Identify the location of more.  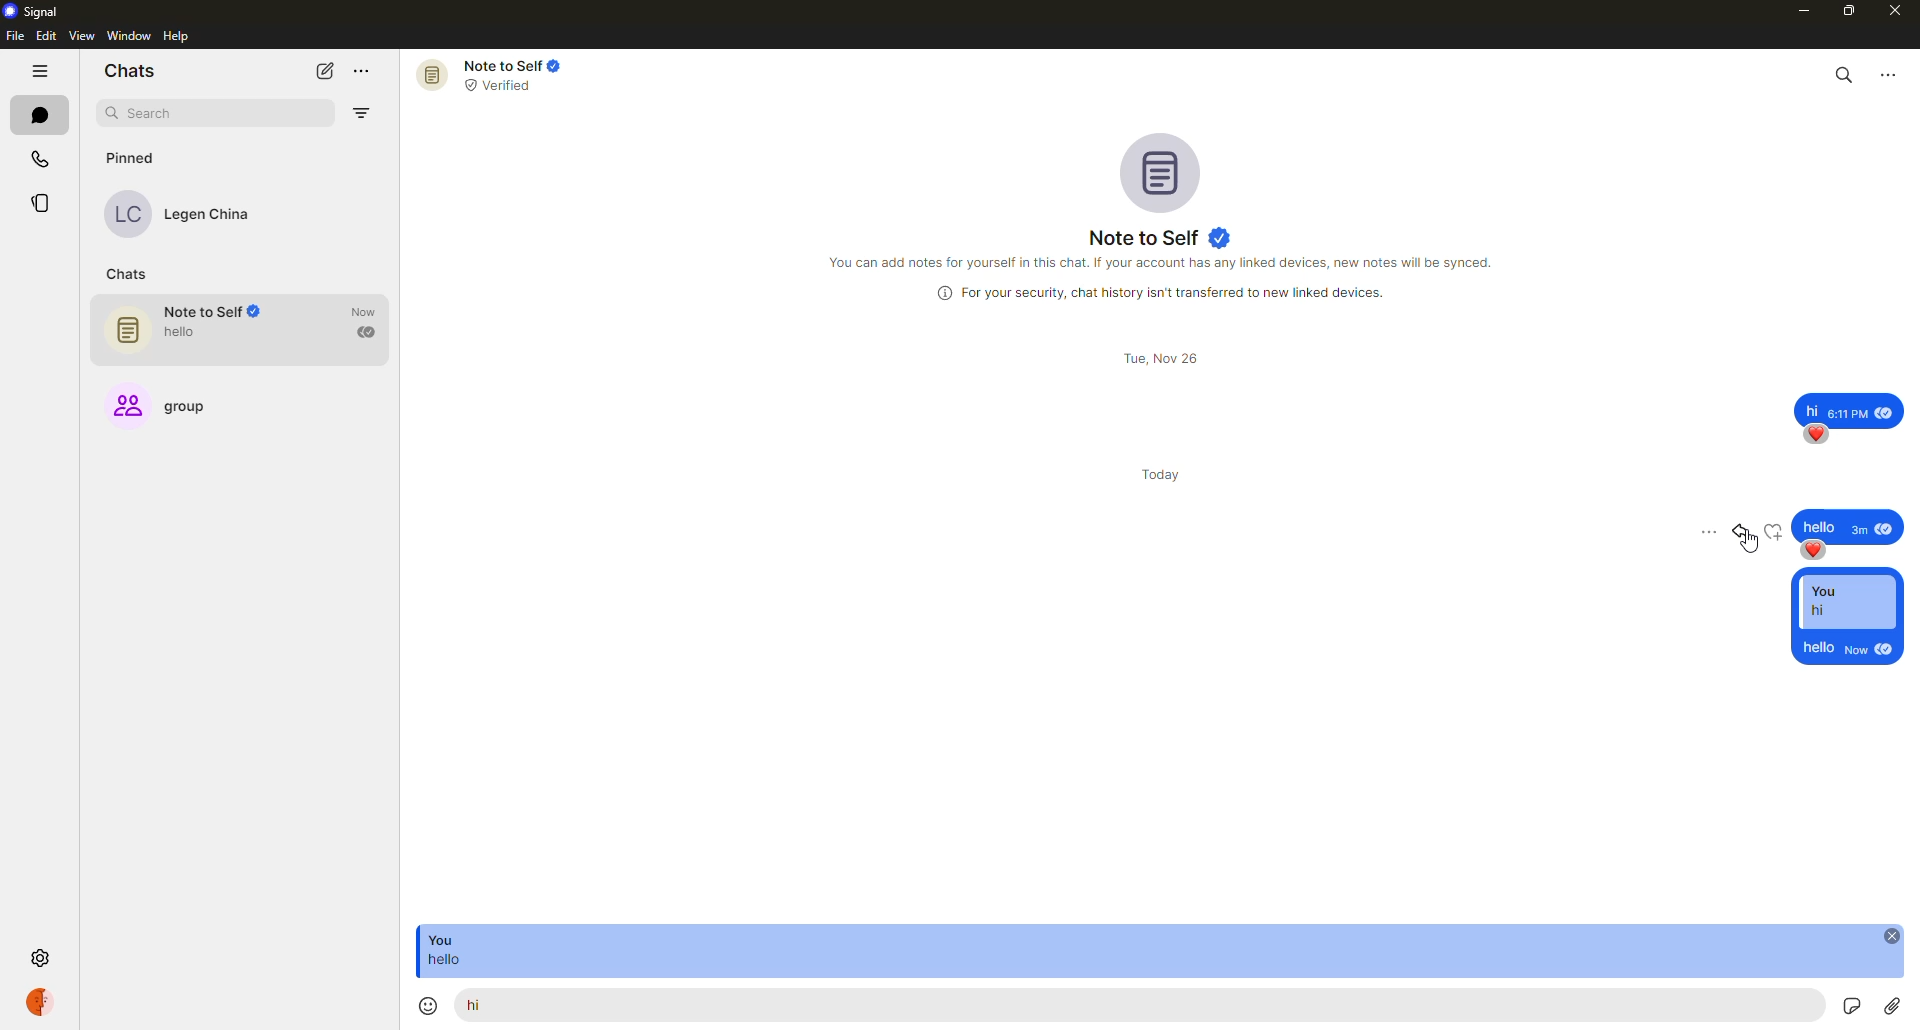
(367, 70).